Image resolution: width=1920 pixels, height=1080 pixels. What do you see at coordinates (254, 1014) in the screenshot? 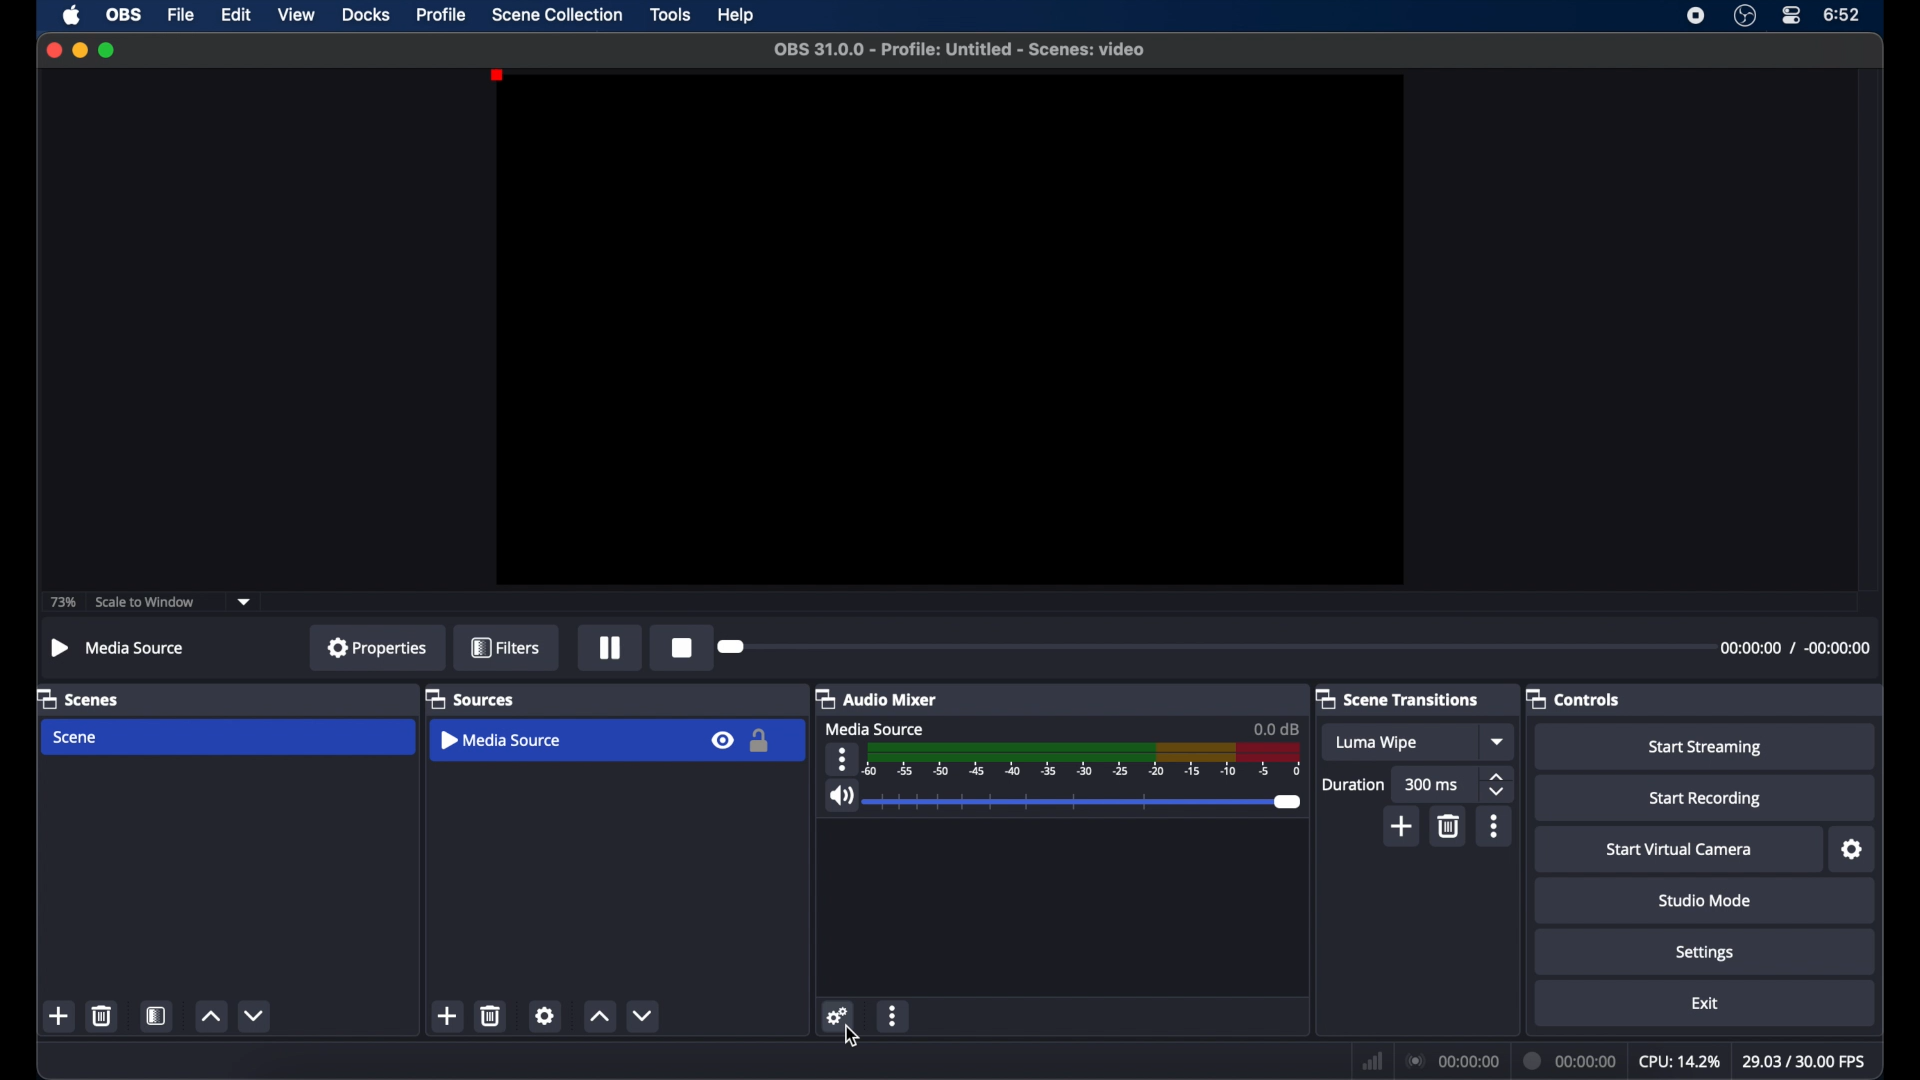
I see `decrement` at bounding box center [254, 1014].